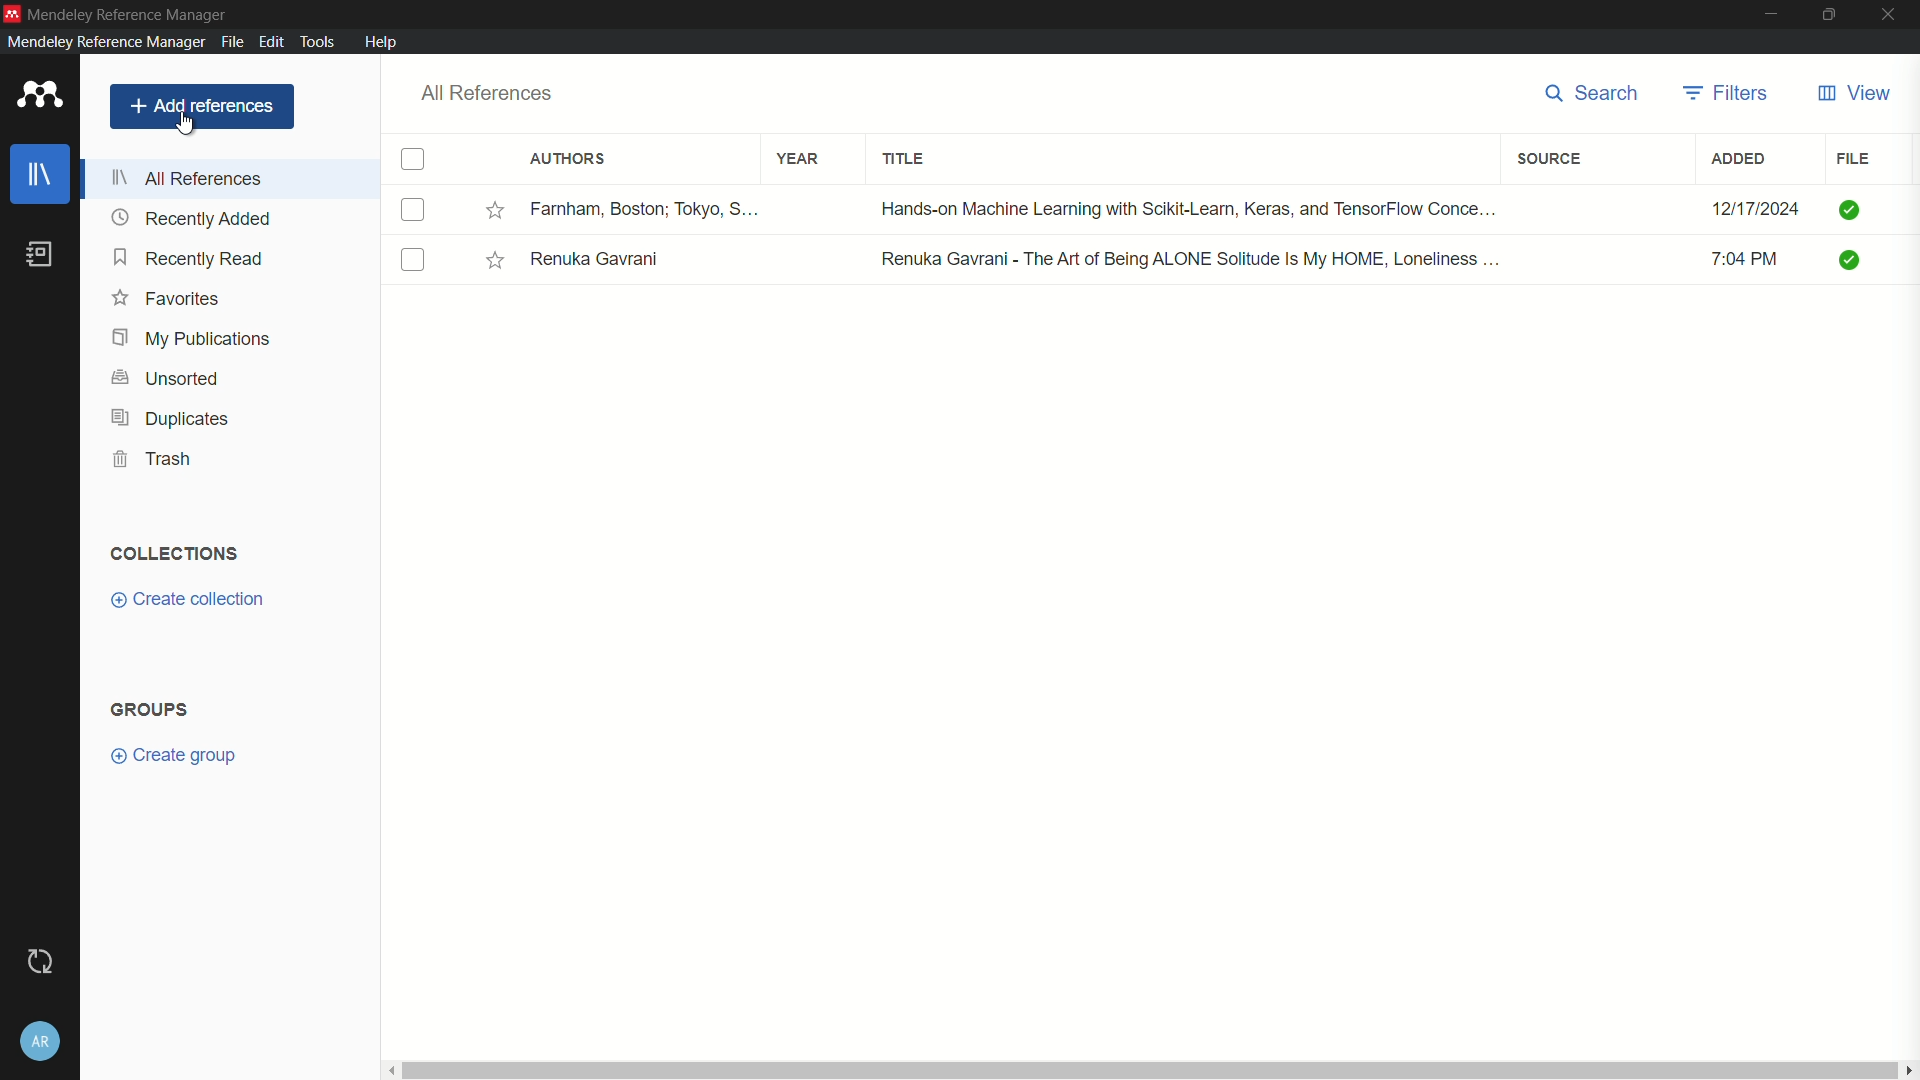  What do you see at coordinates (487, 94) in the screenshot?
I see `all references` at bounding box center [487, 94].